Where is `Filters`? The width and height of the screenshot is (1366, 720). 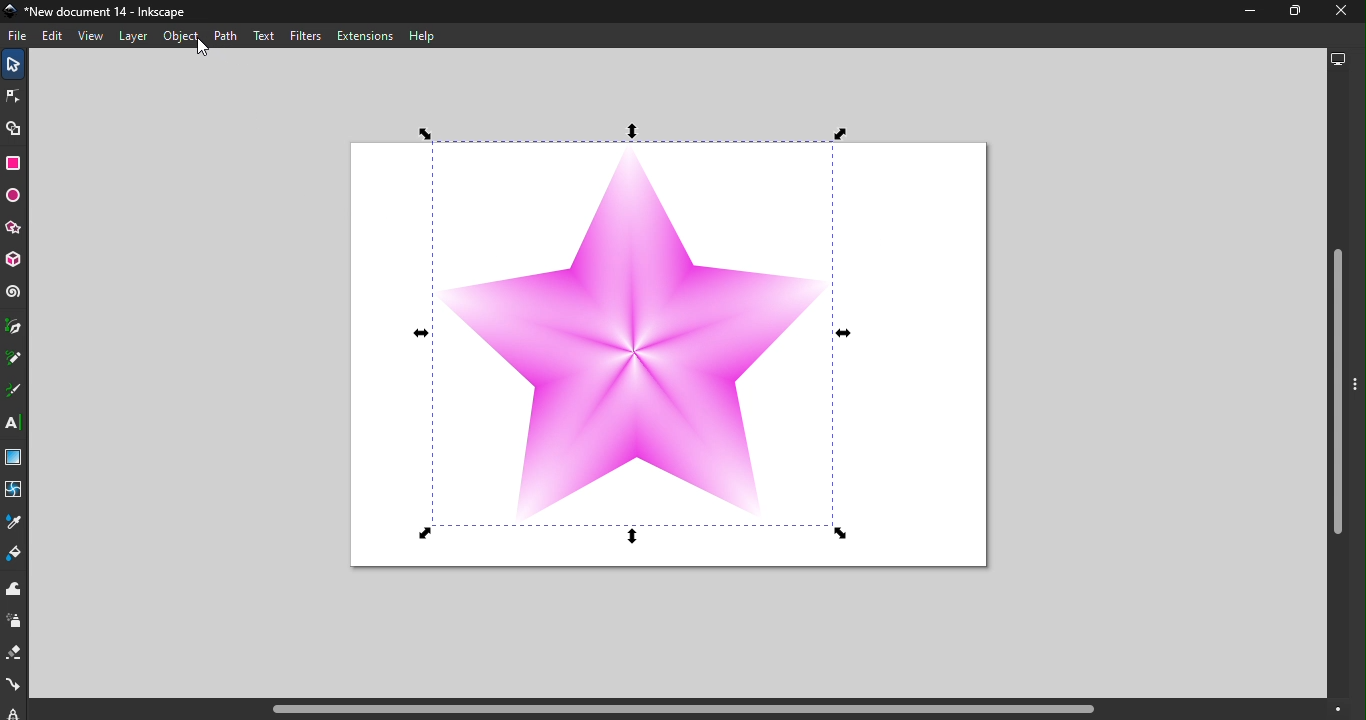
Filters is located at coordinates (307, 35).